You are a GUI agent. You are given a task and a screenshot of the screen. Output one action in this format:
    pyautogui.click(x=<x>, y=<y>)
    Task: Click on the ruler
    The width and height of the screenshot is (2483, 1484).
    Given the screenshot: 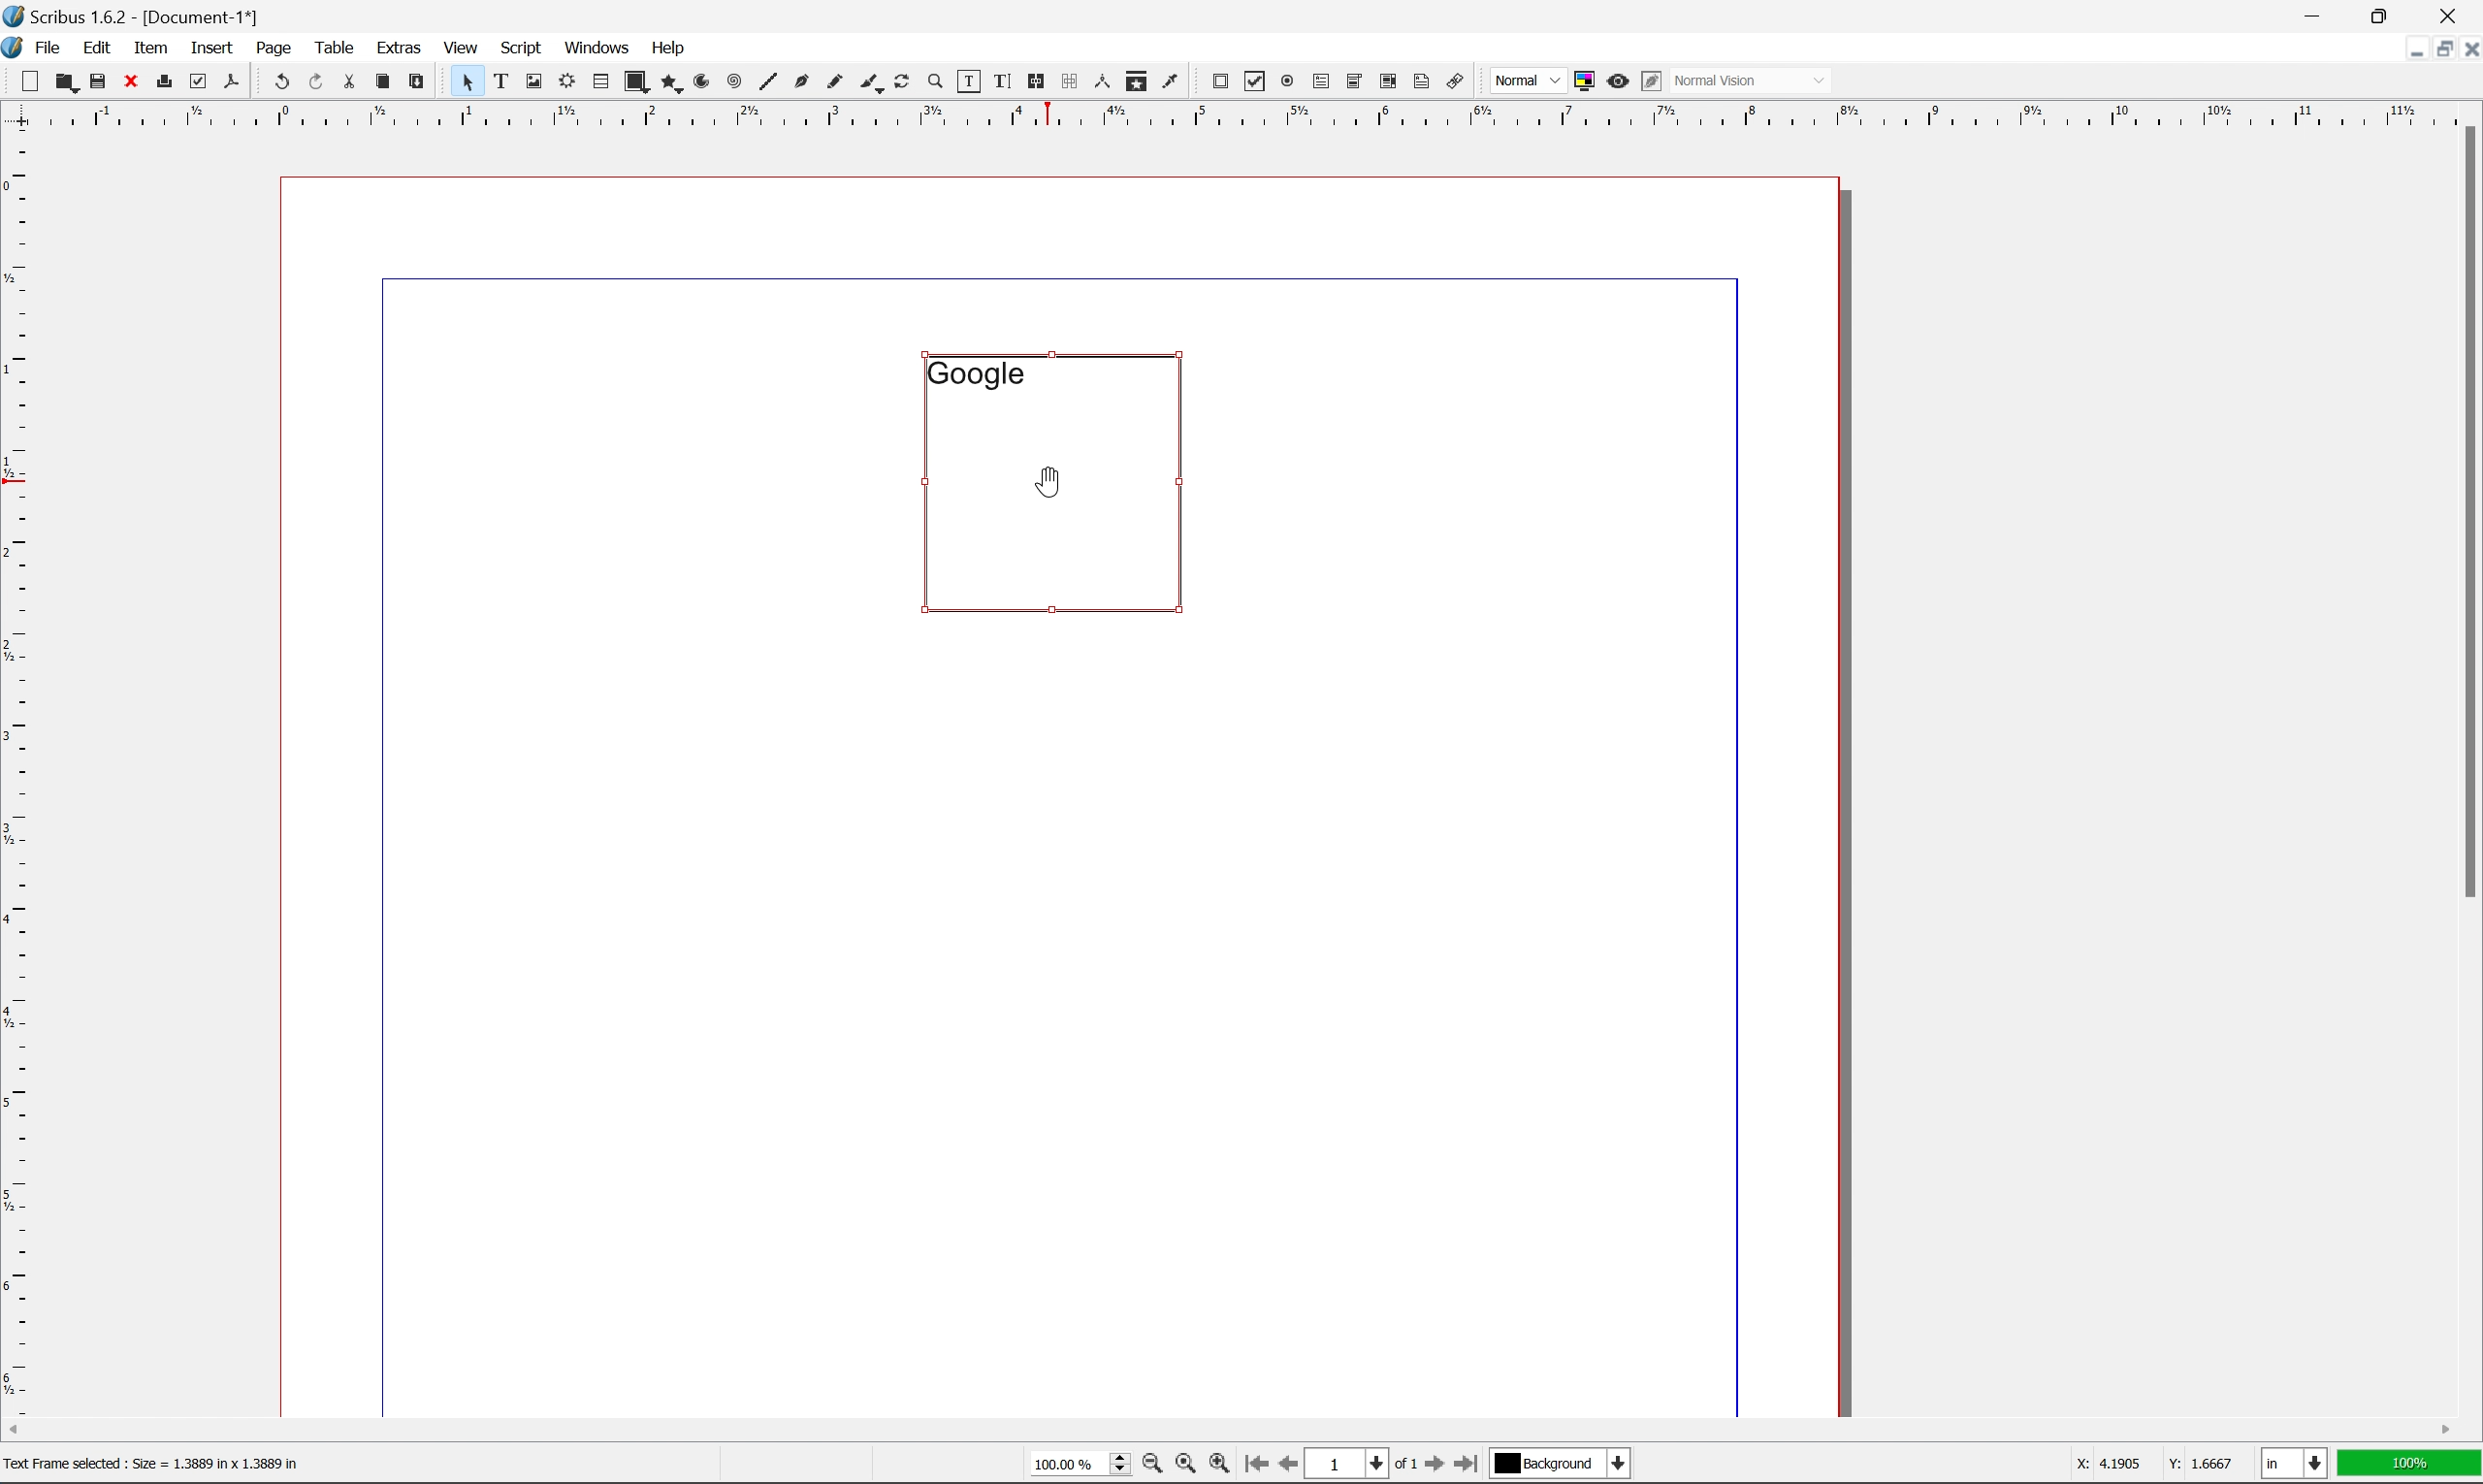 What is the action you would take?
    pyautogui.click(x=17, y=770)
    